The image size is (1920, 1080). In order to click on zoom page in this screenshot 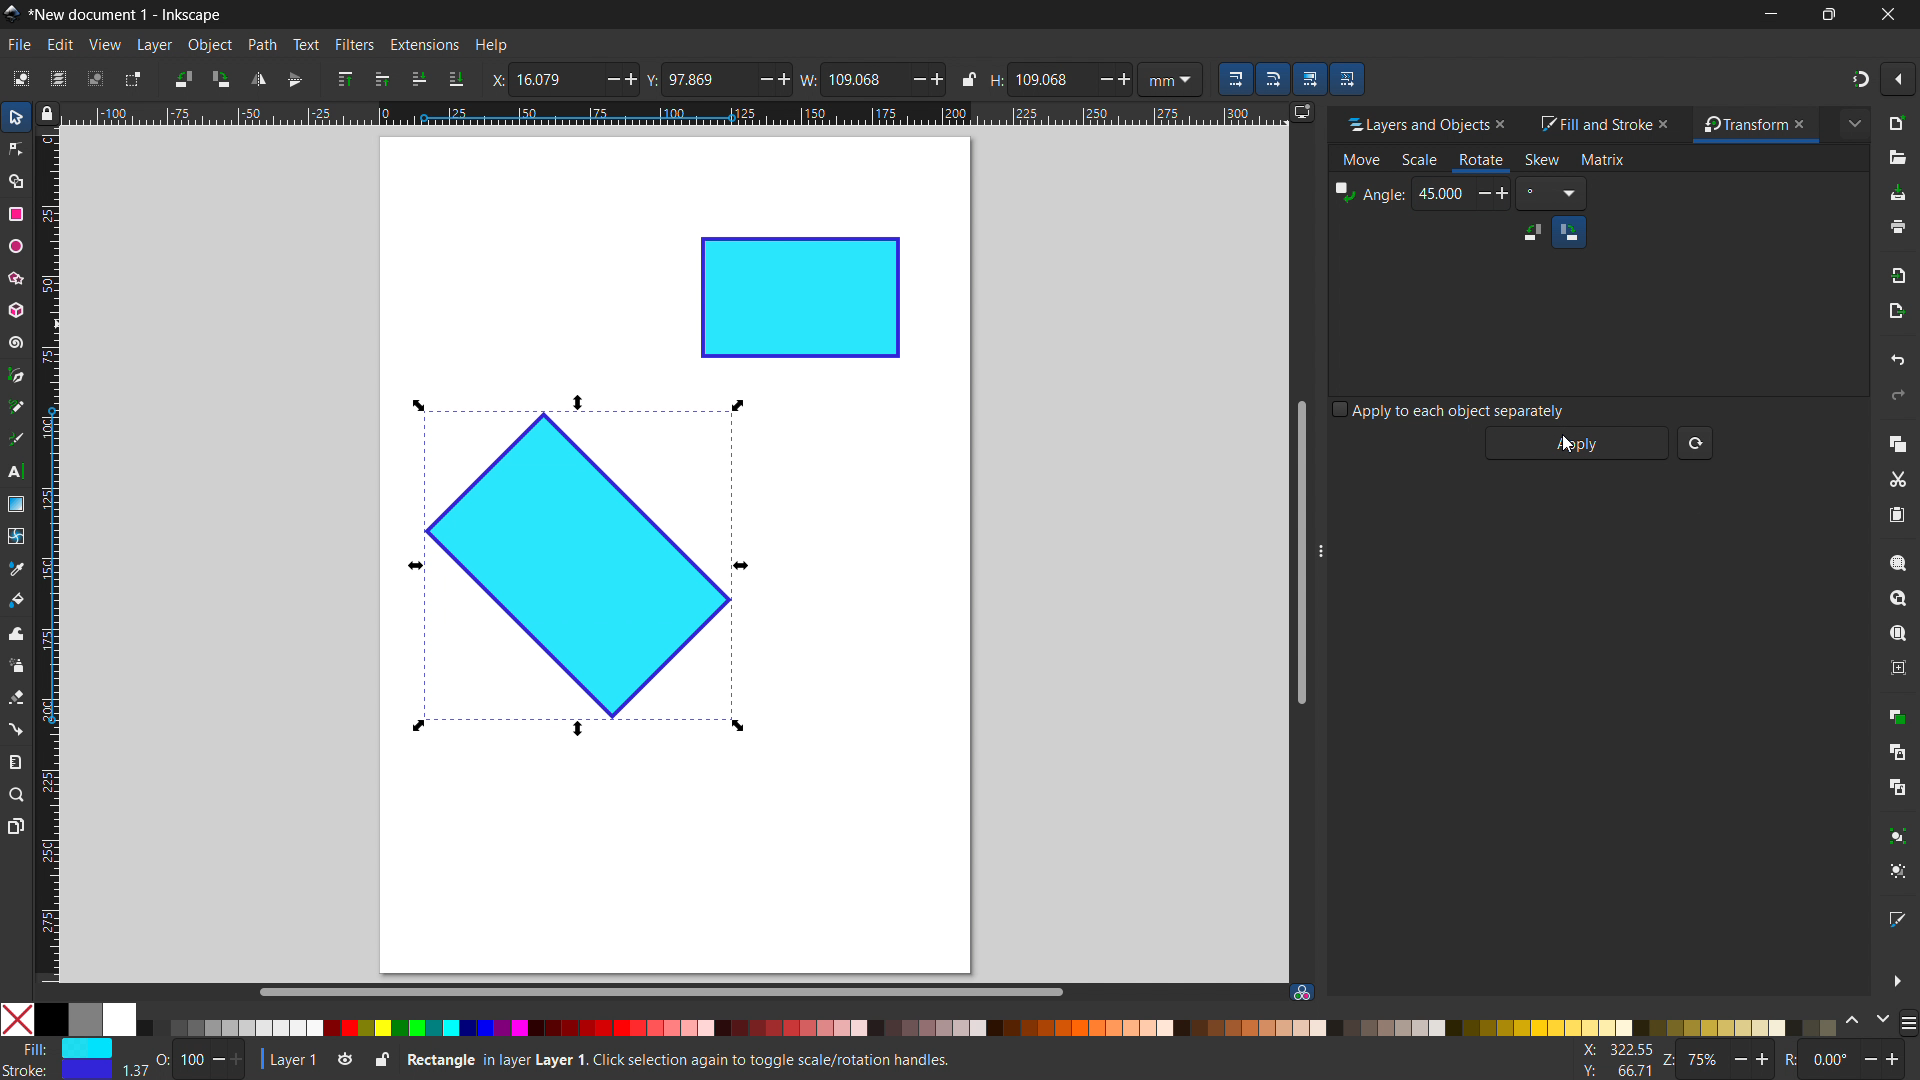, I will do `click(1898, 634)`.